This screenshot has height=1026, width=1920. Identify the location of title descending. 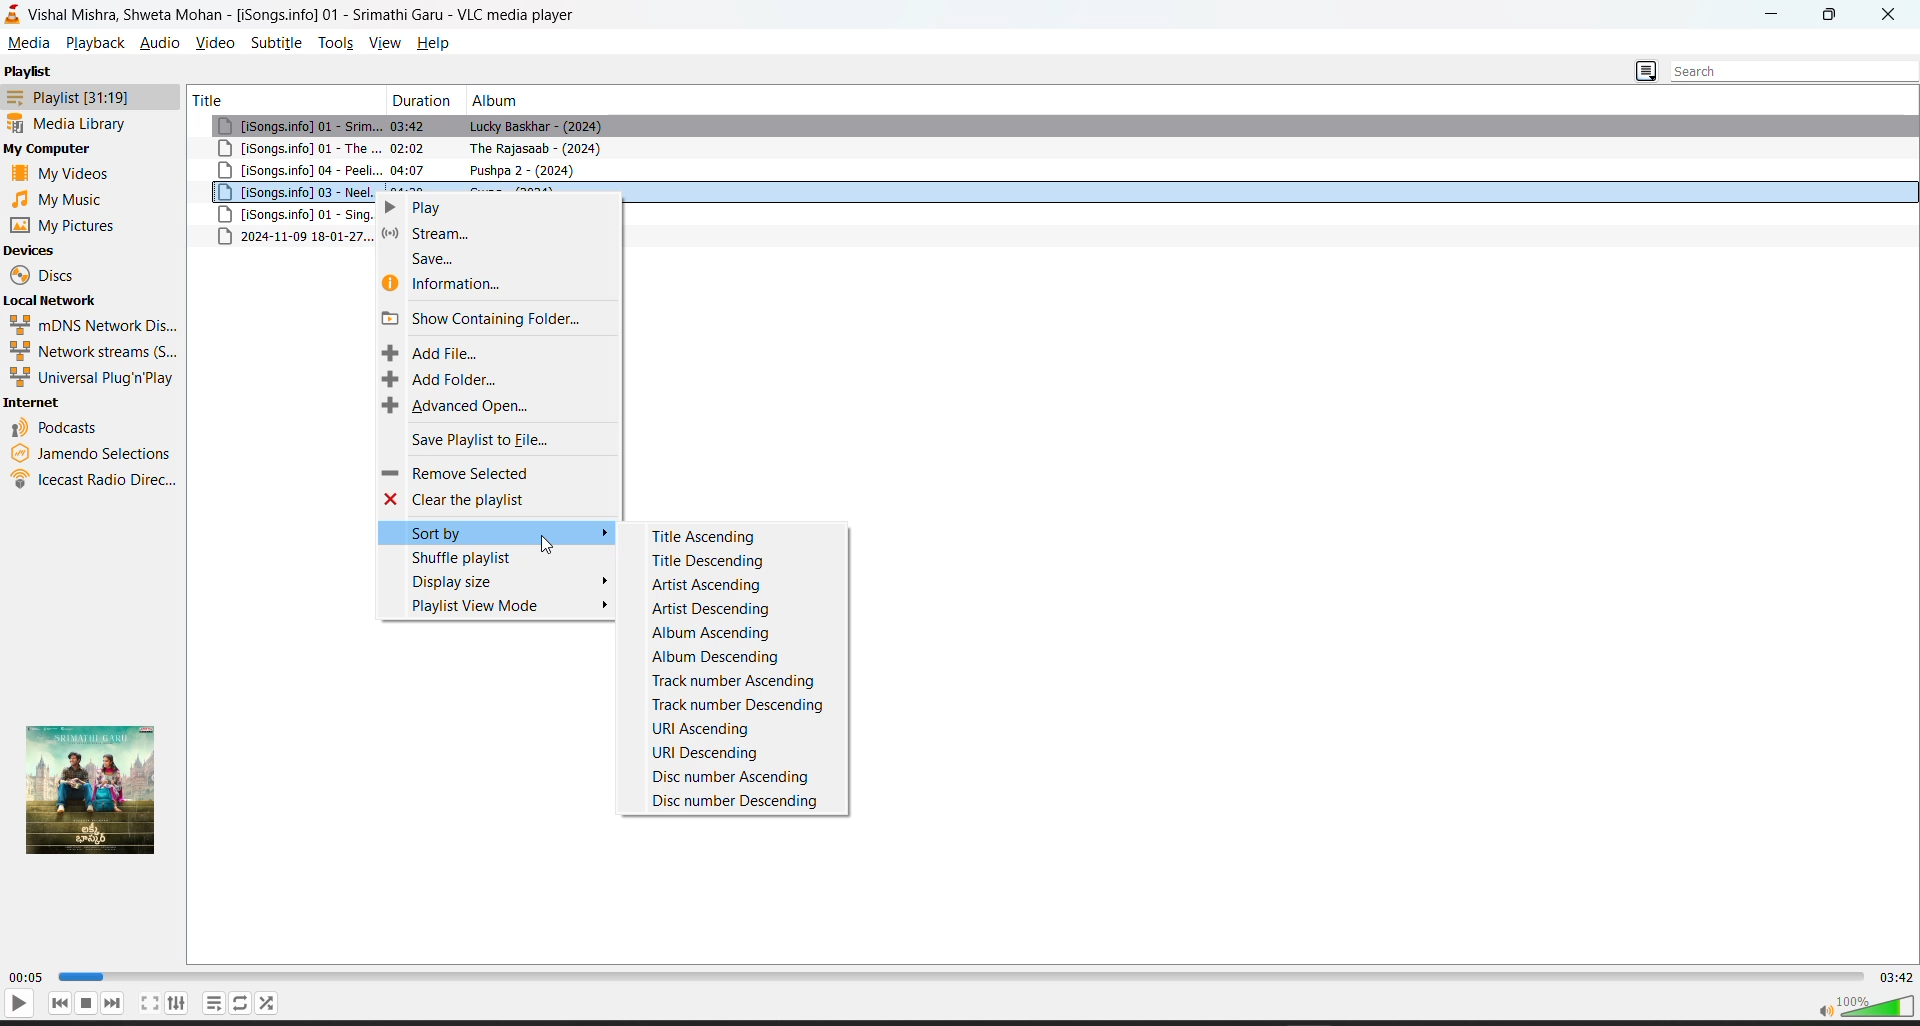
(733, 559).